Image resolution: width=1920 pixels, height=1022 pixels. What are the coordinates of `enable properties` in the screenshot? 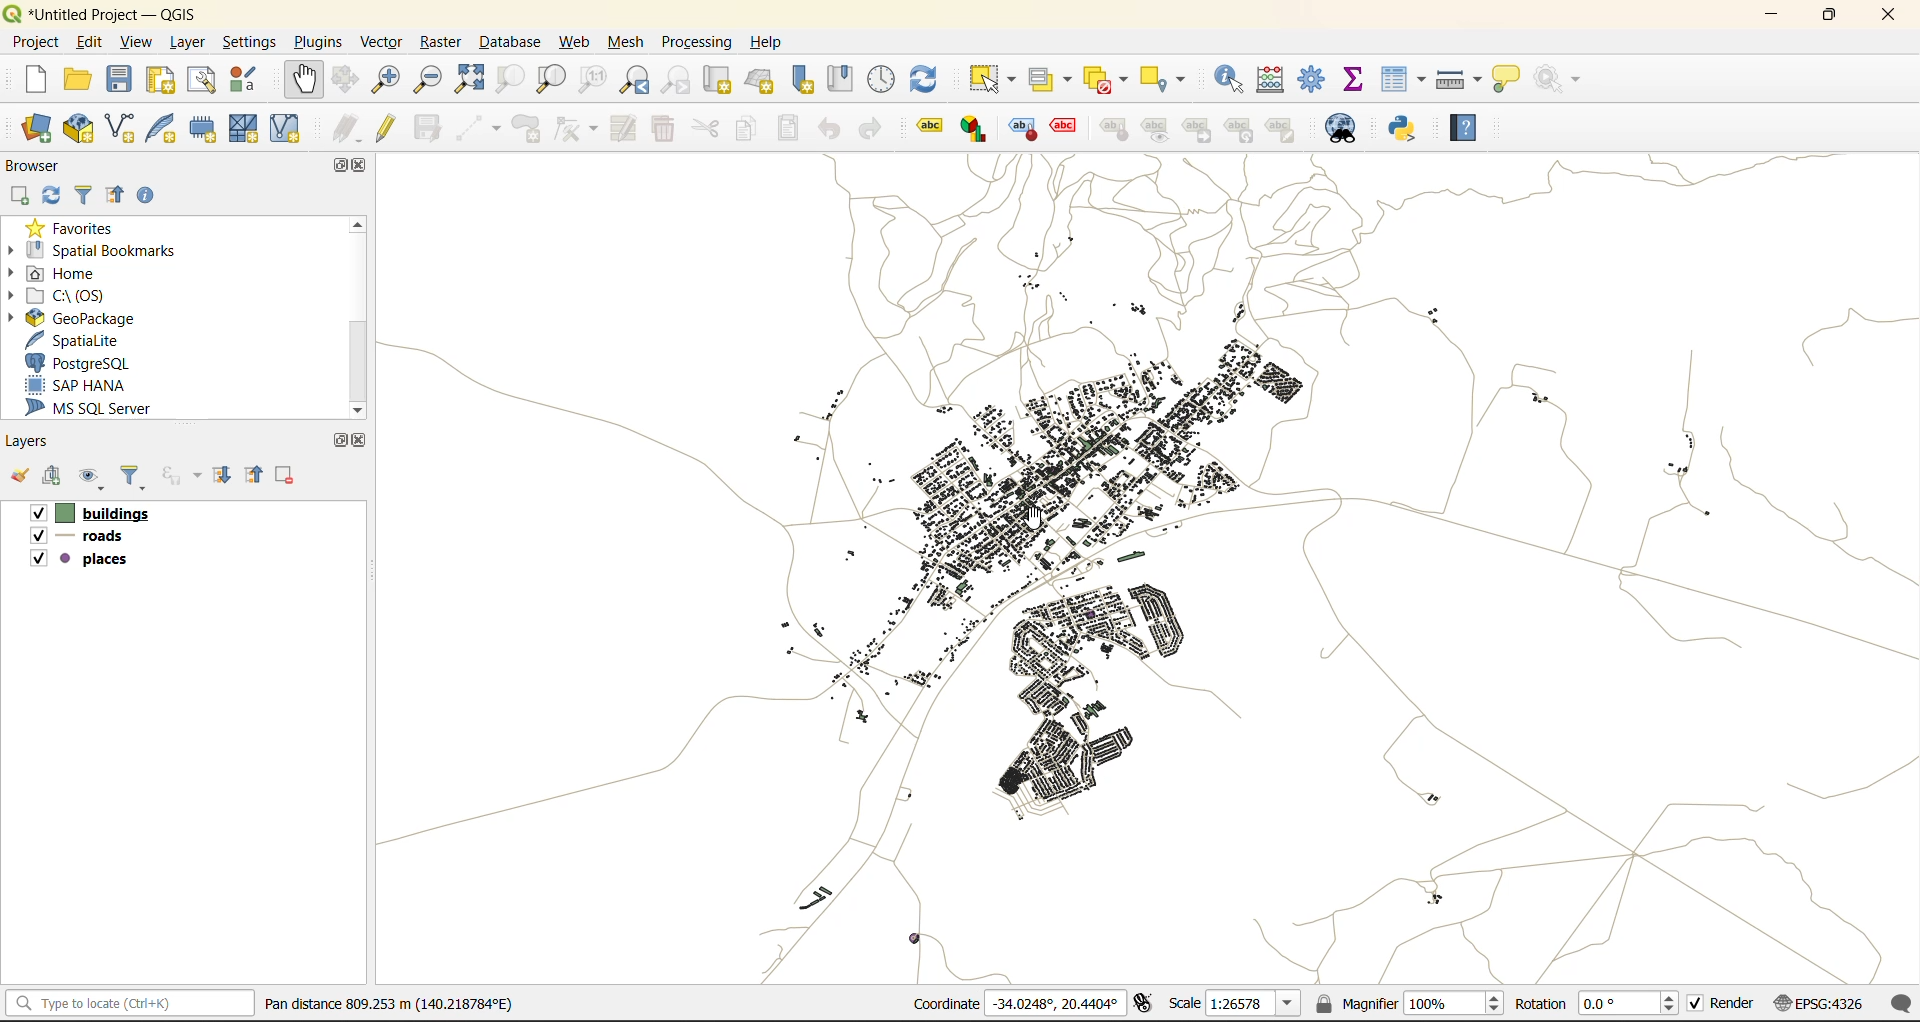 It's located at (147, 194).